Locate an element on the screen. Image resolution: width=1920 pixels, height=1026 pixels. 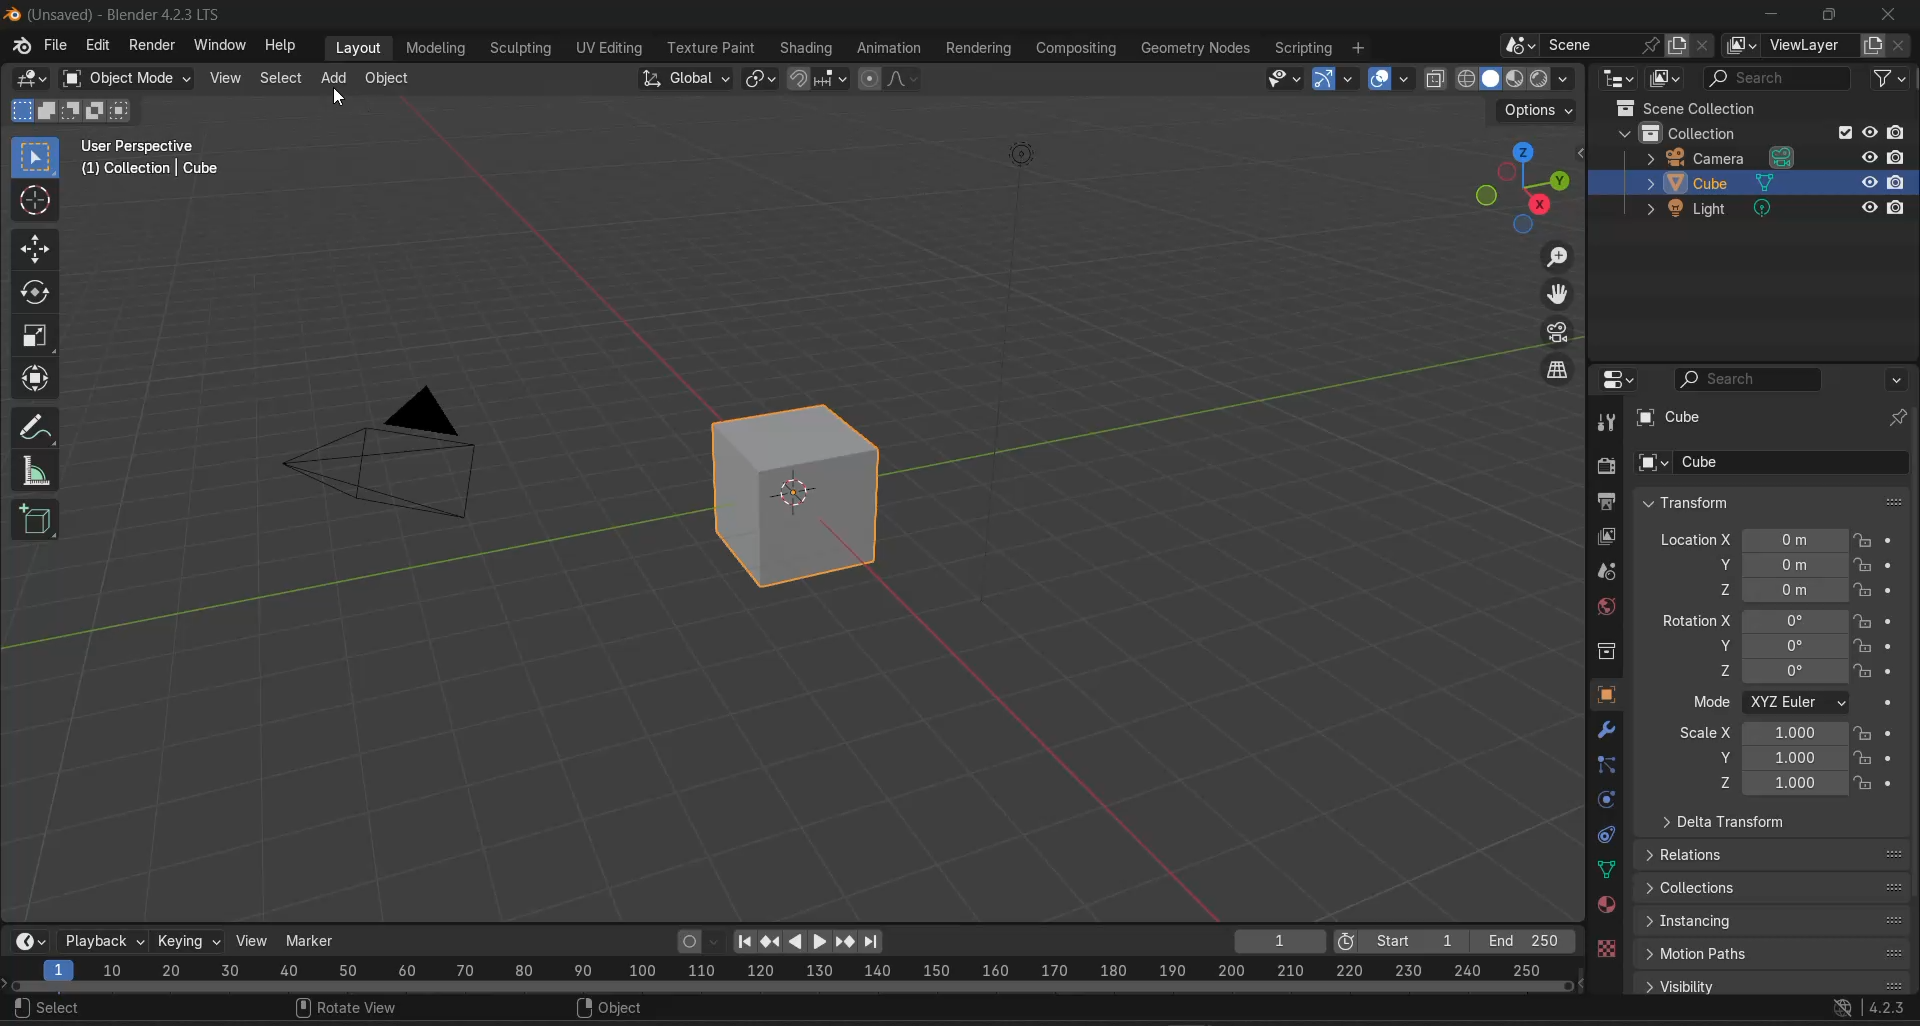
camera is located at coordinates (1725, 156).